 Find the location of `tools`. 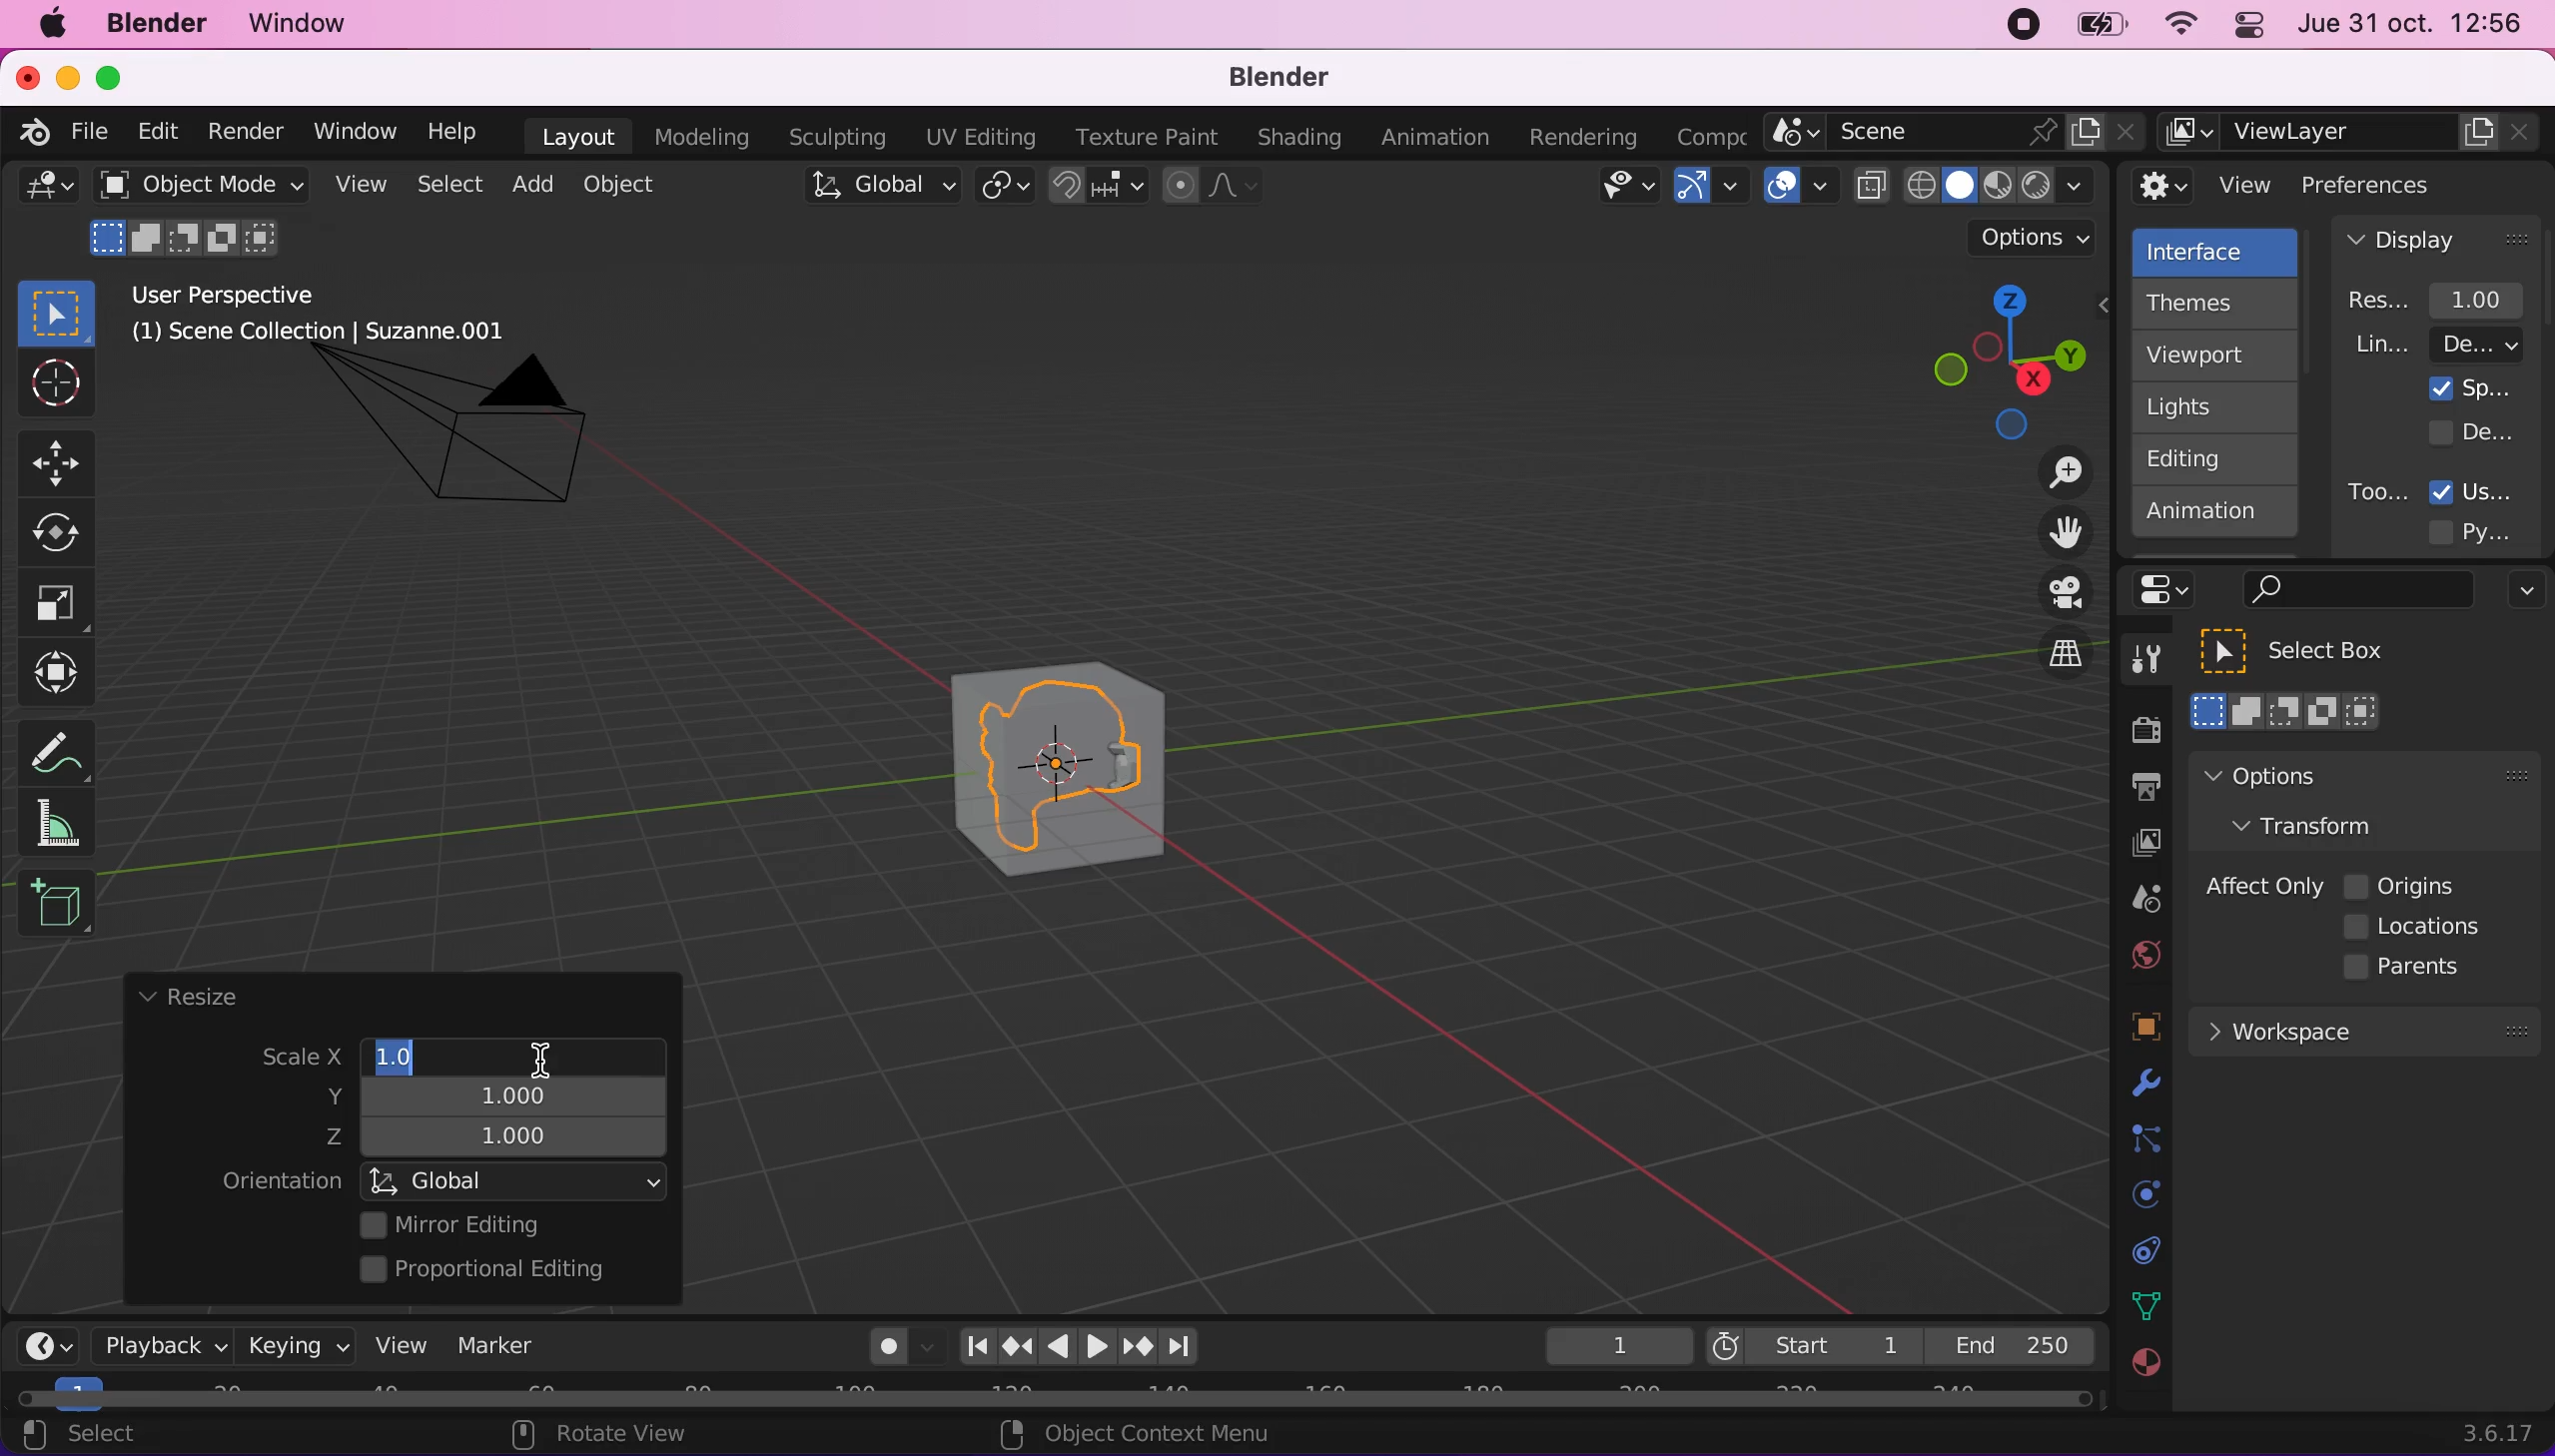

tools is located at coordinates (2135, 664).